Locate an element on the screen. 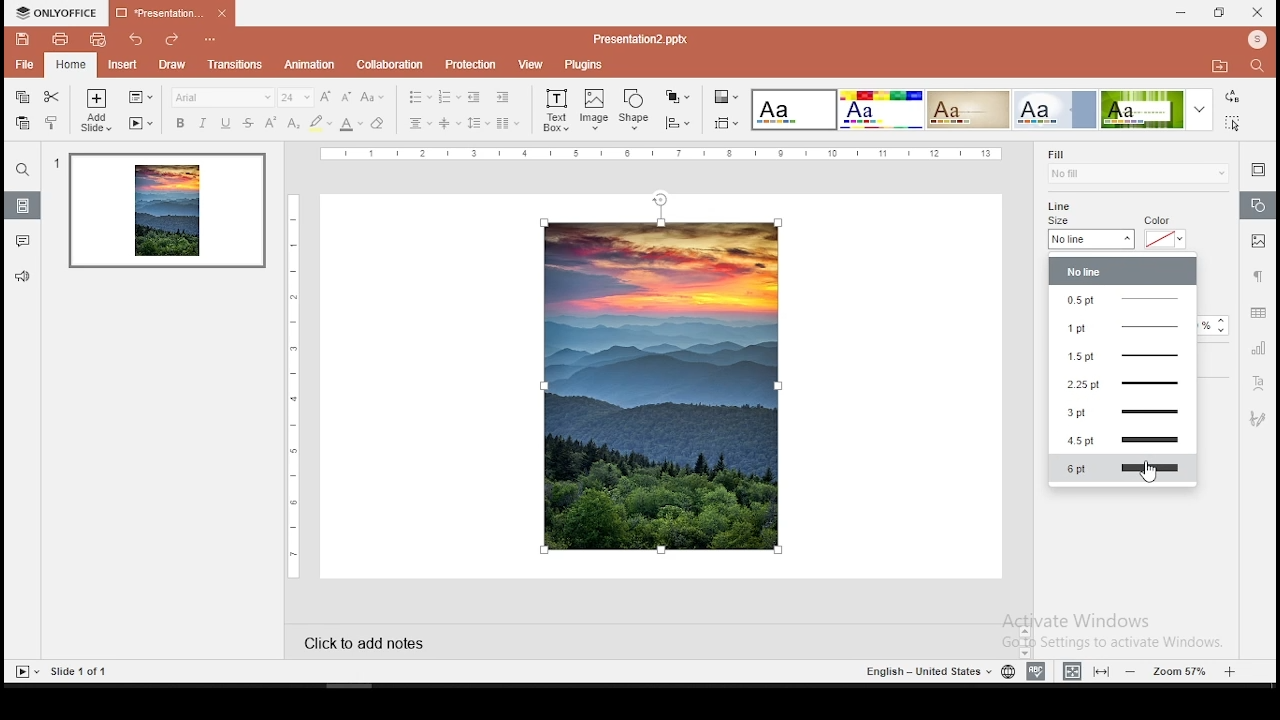  collaboration is located at coordinates (393, 65).